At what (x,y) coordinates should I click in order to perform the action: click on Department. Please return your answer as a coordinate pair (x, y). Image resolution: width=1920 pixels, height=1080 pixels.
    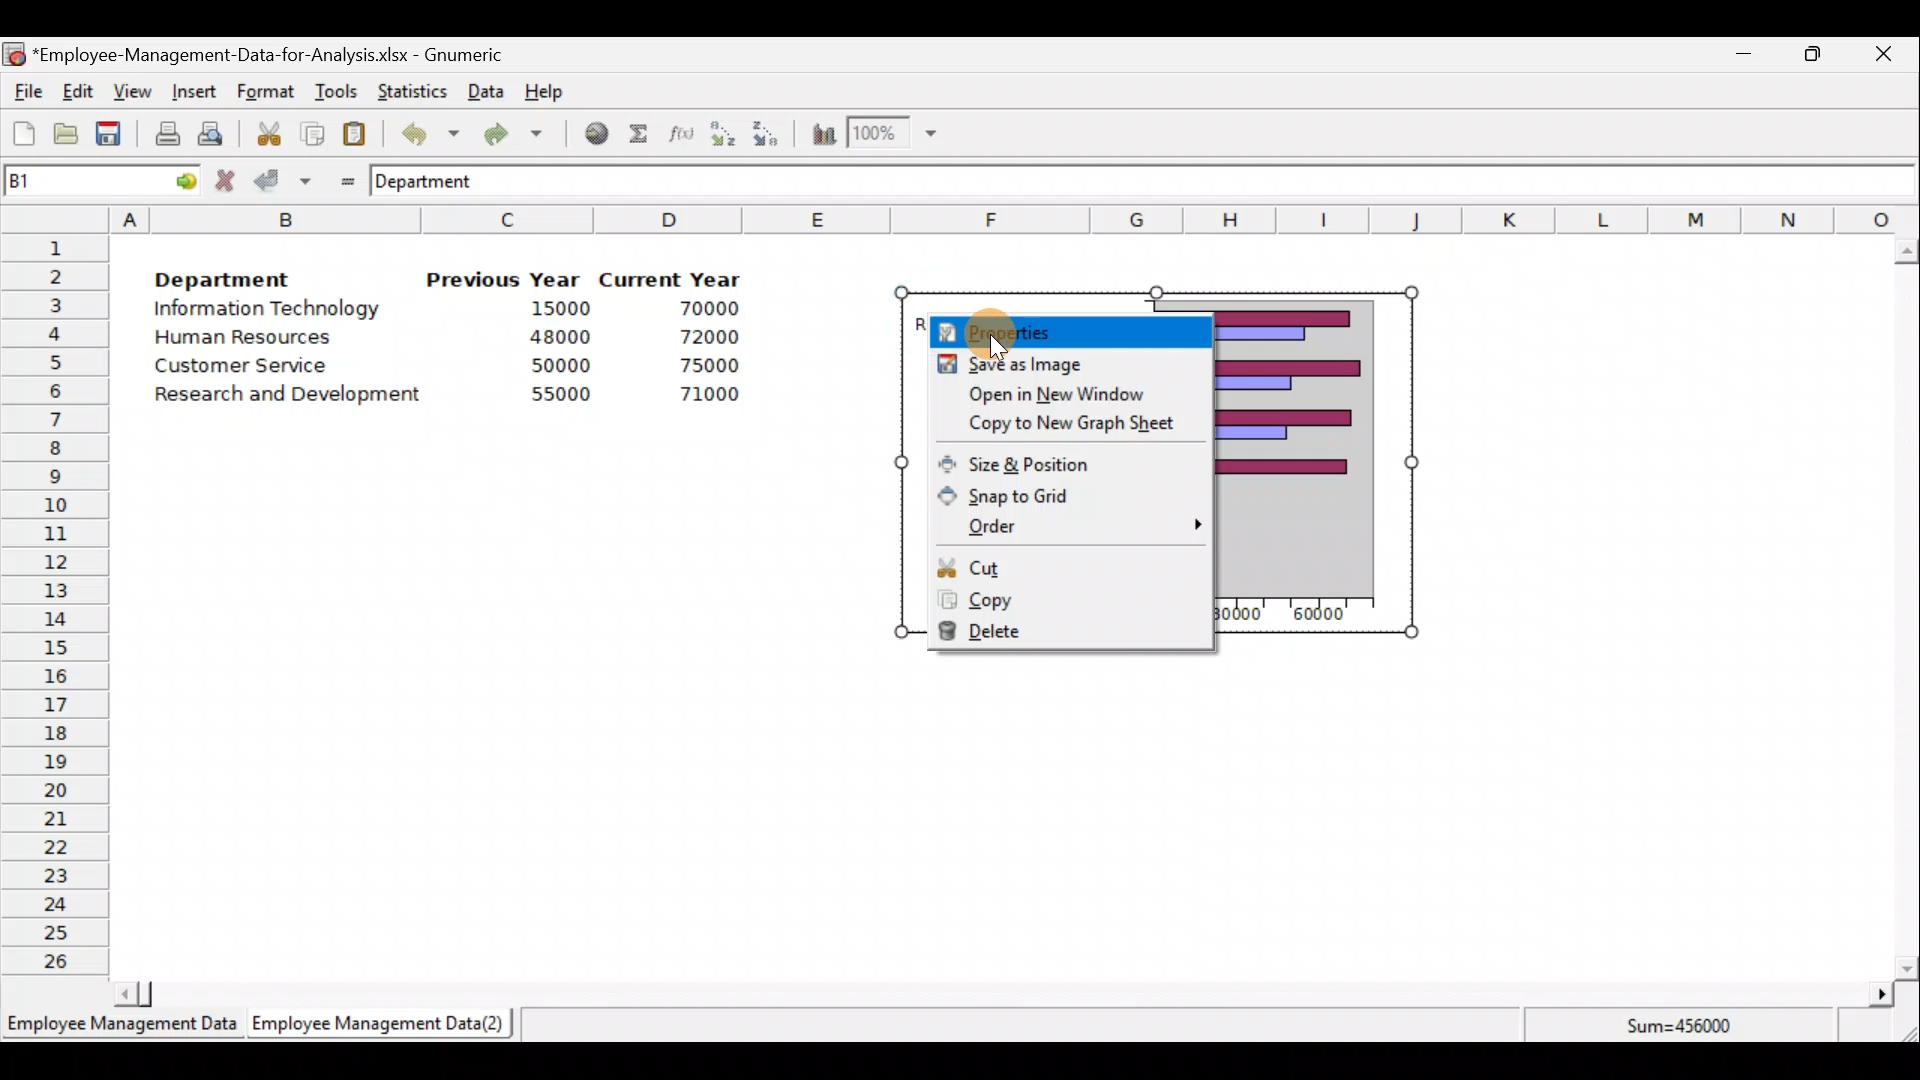
    Looking at the image, I should click on (222, 274).